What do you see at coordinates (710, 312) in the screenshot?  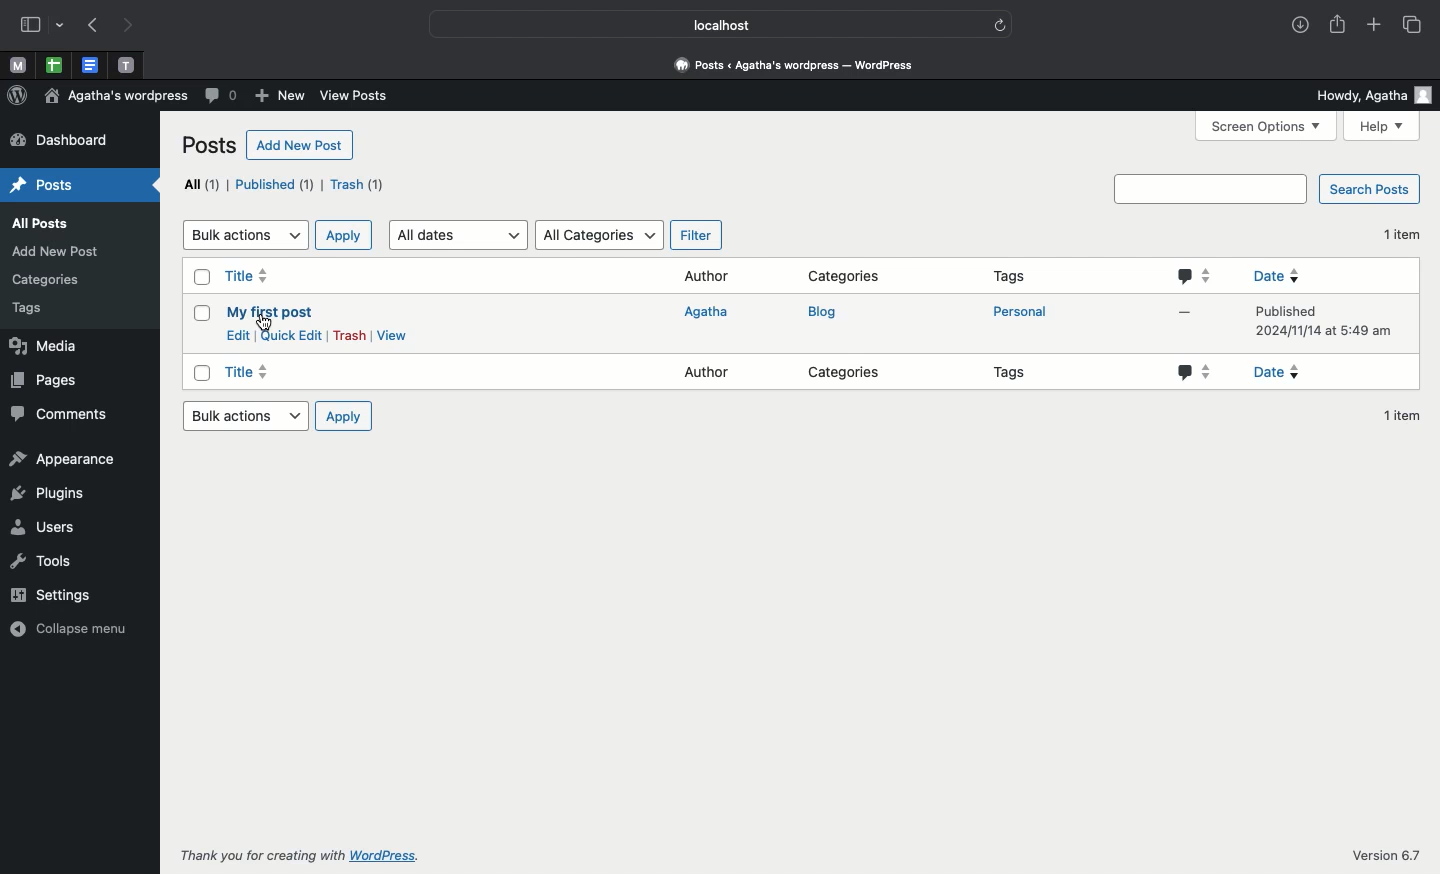 I see `Agatha` at bounding box center [710, 312].